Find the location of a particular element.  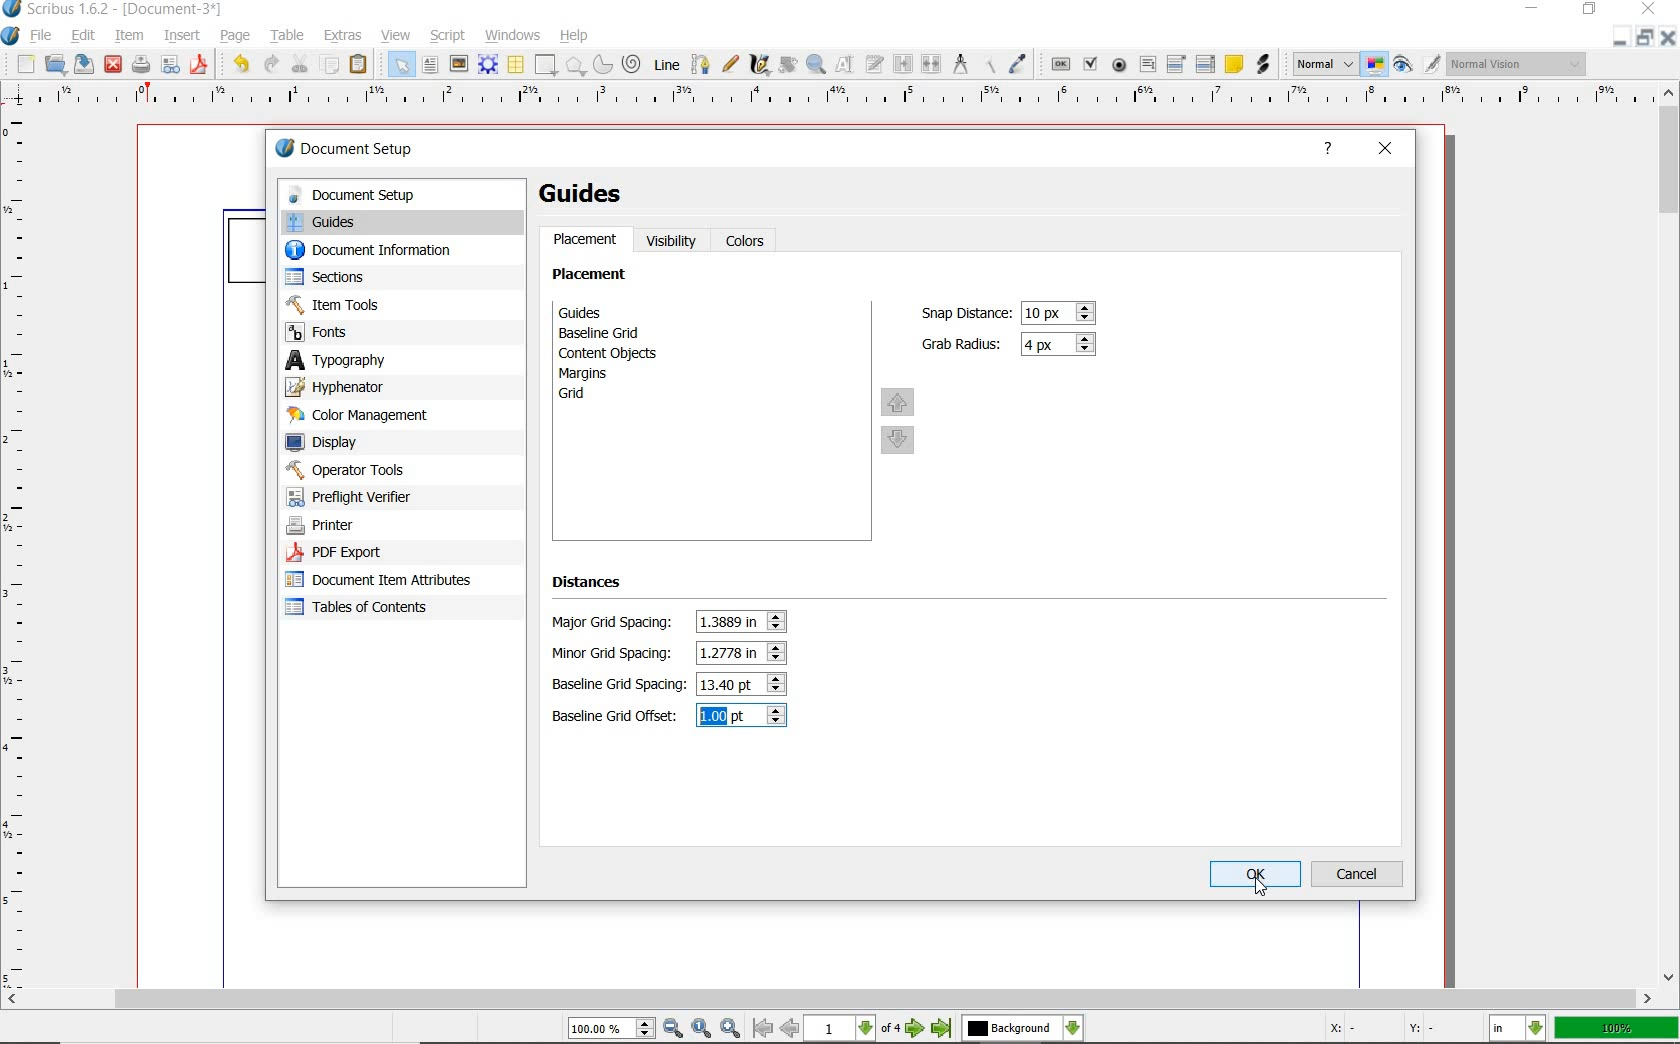

cut is located at coordinates (299, 64).